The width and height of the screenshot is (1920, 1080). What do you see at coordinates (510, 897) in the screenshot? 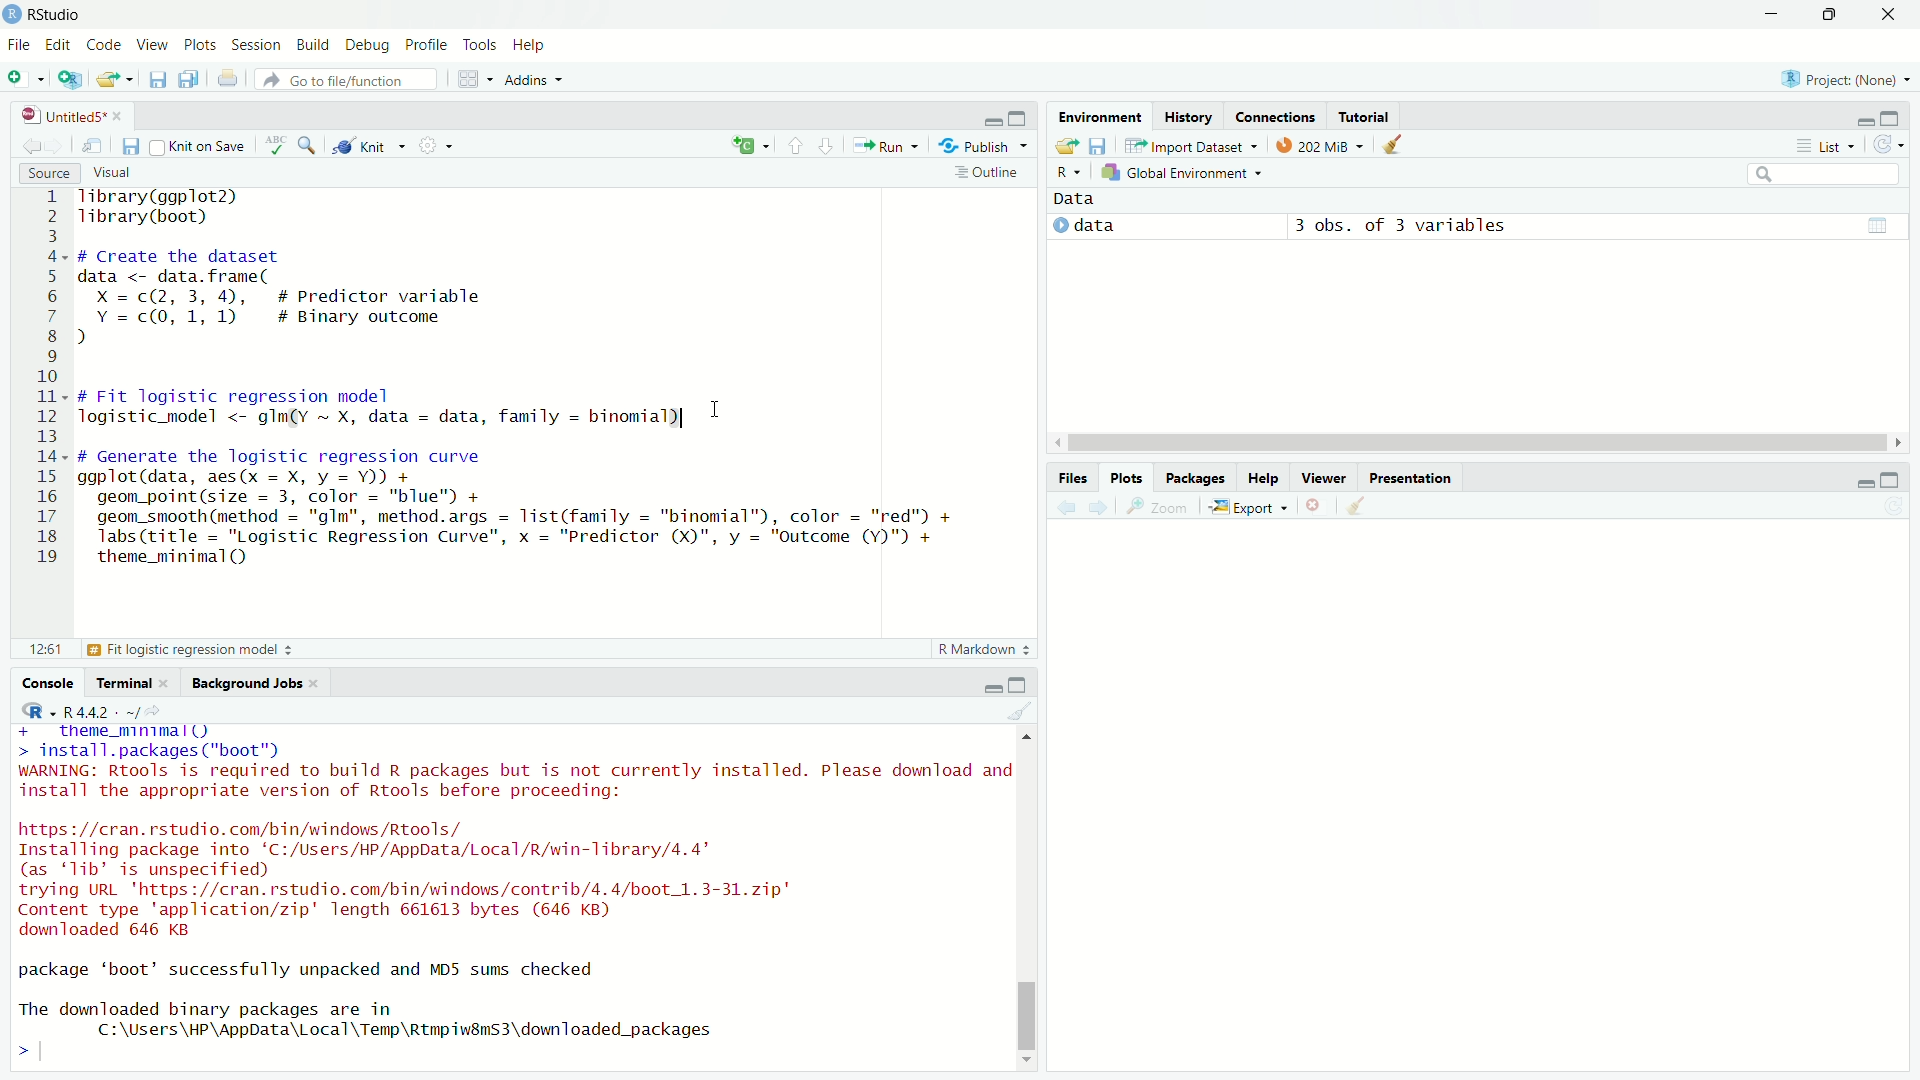
I see `+ theme_minimal()

> install.packages ("boot")

WARNING: Rtools is required to build R packages but is not currently installed. Please download anc

install the appropriate version of Rtools before proceeding:

https://cran.rstudio.com/bin/windows /Rtools/

Installing package into ‘C:/Users/HP/AppData/Local/R/win-library/4.4’

(as ‘1ib’ is unspecified)

trying URL 'https://cran.rstudio.com/bin/windows/contrib/4.4/boot_1.3-31.zip"

Content type 'application/zip' length 661613 bytes (646 KB)

downloaded 646 KB

package ‘boot’ successfully unpacked and MDS sums checked

The downloaded binary packages are in
C:\Users\HP\AppData\Local\Temp\Rtmpiw8mS3\downloaded_packages

>` at bounding box center [510, 897].